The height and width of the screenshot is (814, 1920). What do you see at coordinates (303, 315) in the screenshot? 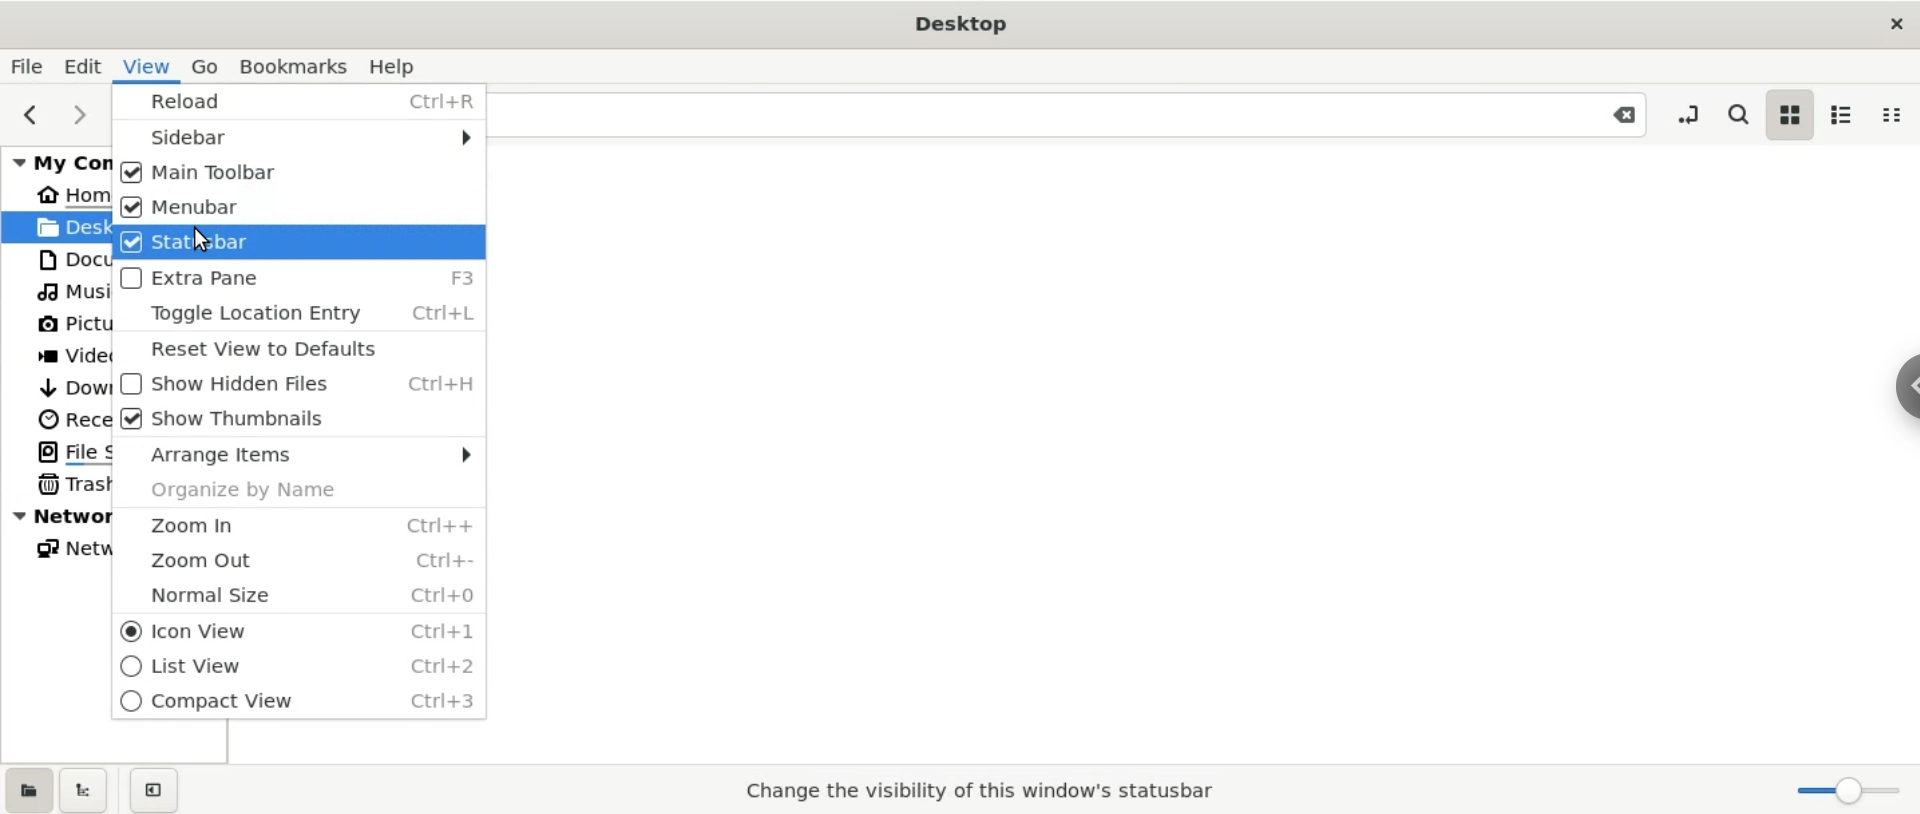
I see `Toggle Location Entry` at bounding box center [303, 315].